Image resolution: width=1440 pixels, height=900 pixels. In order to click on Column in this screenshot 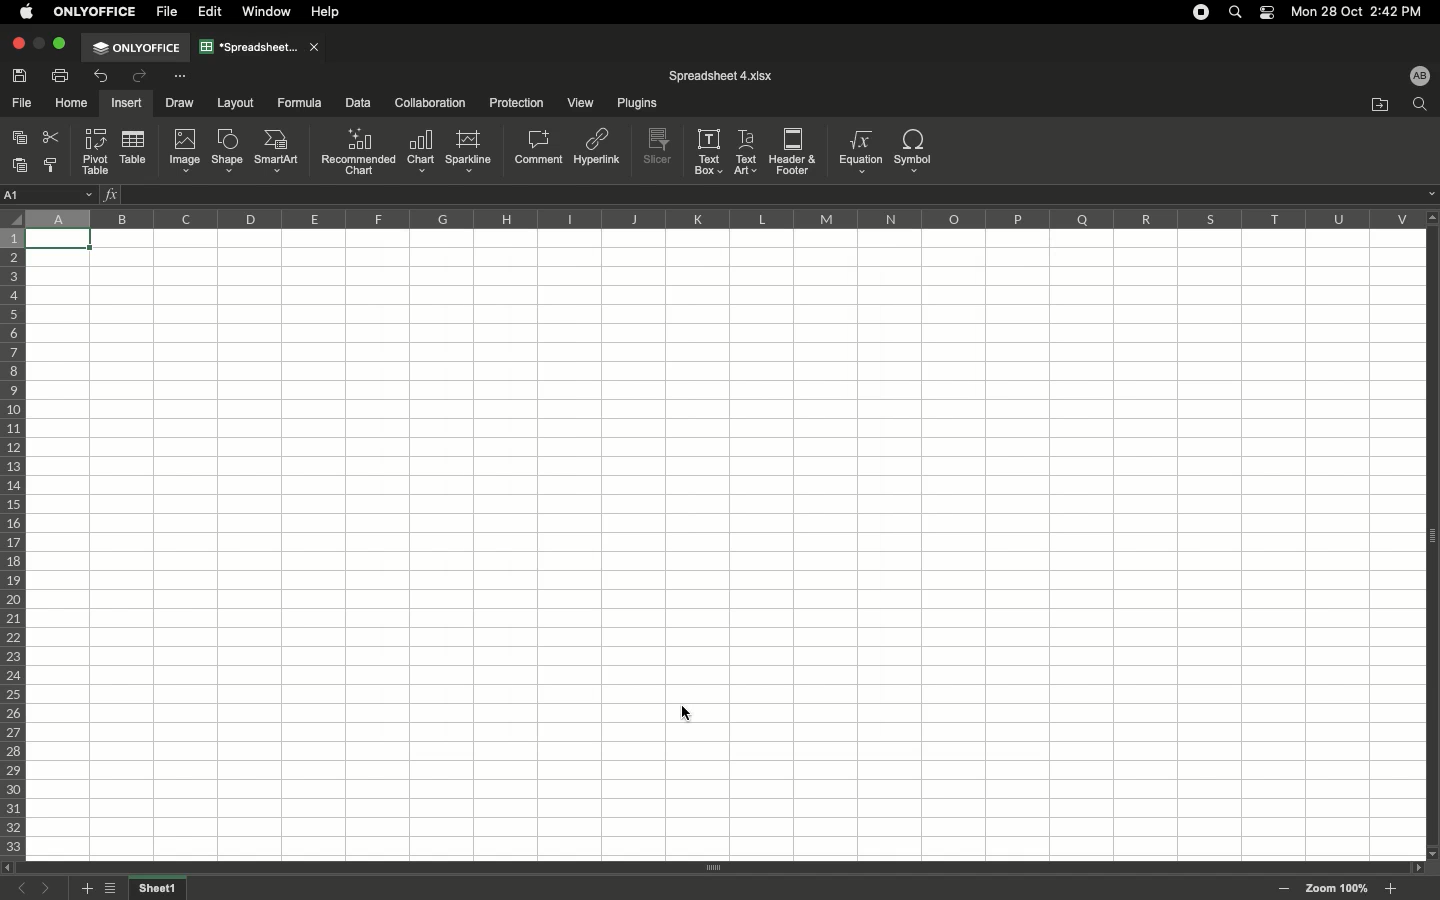, I will do `click(719, 218)`.